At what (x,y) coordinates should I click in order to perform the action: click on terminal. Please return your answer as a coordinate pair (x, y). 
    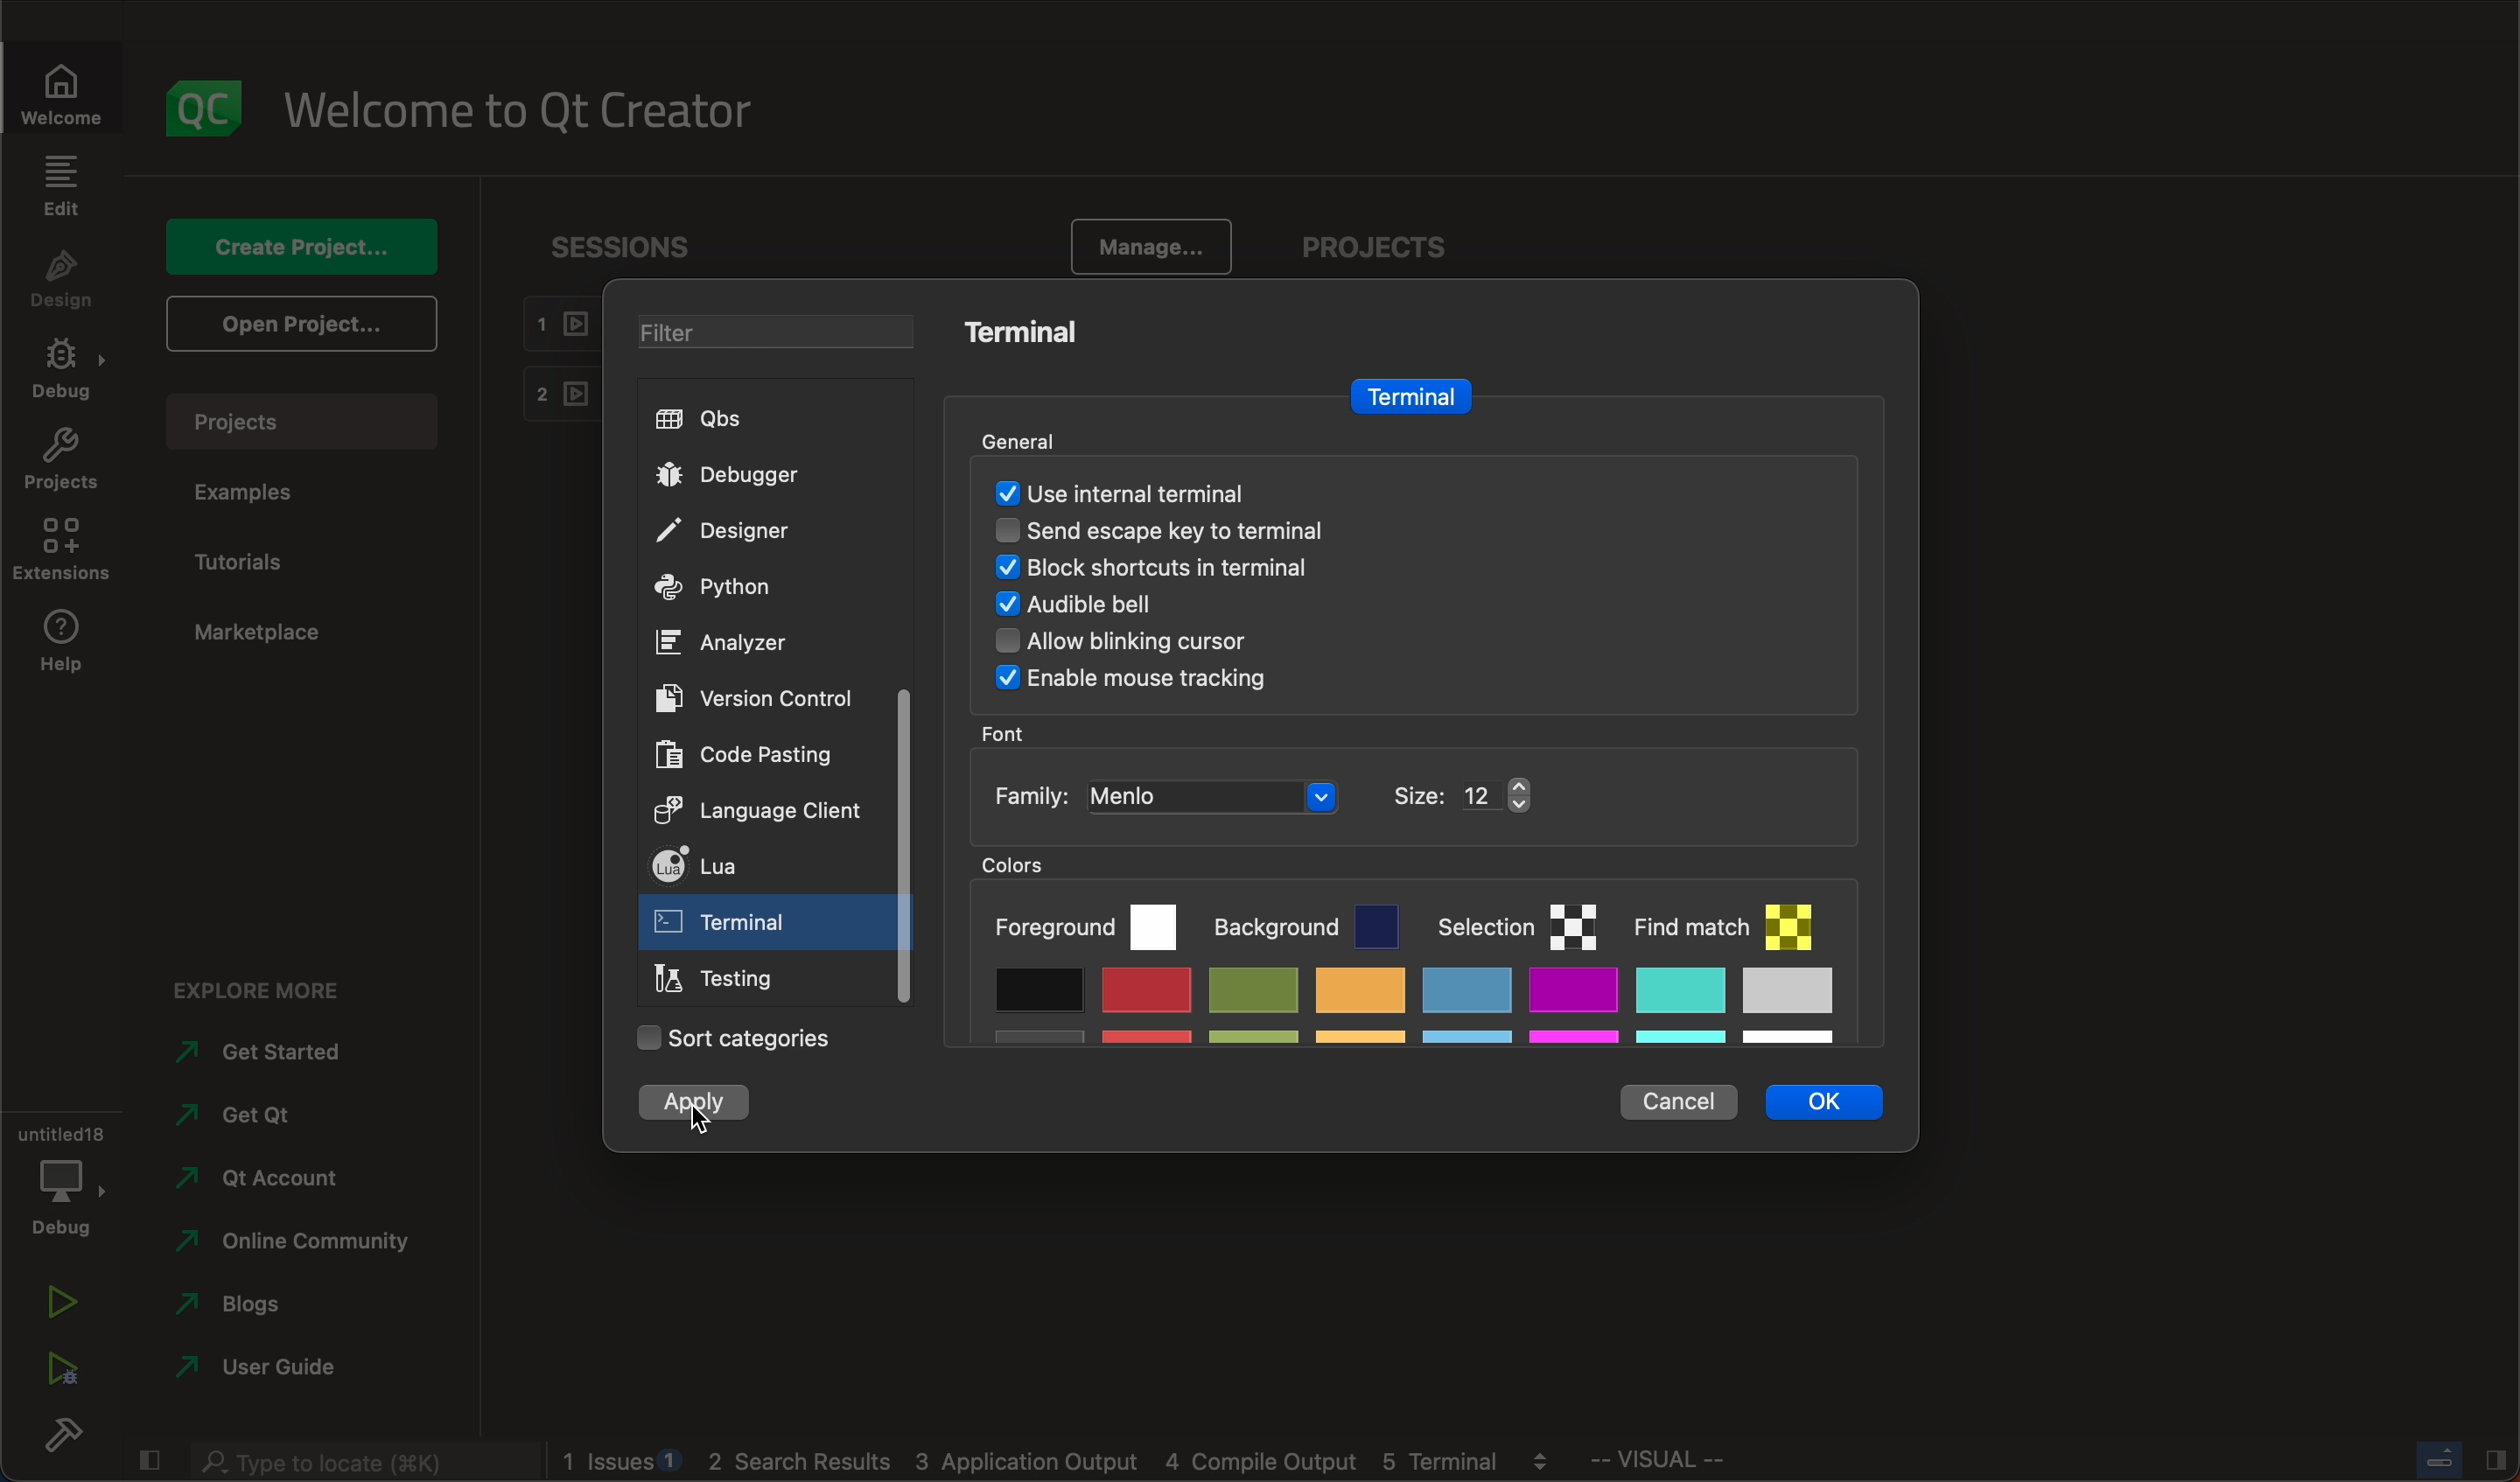
    Looking at the image, I should click on (1023, 335).